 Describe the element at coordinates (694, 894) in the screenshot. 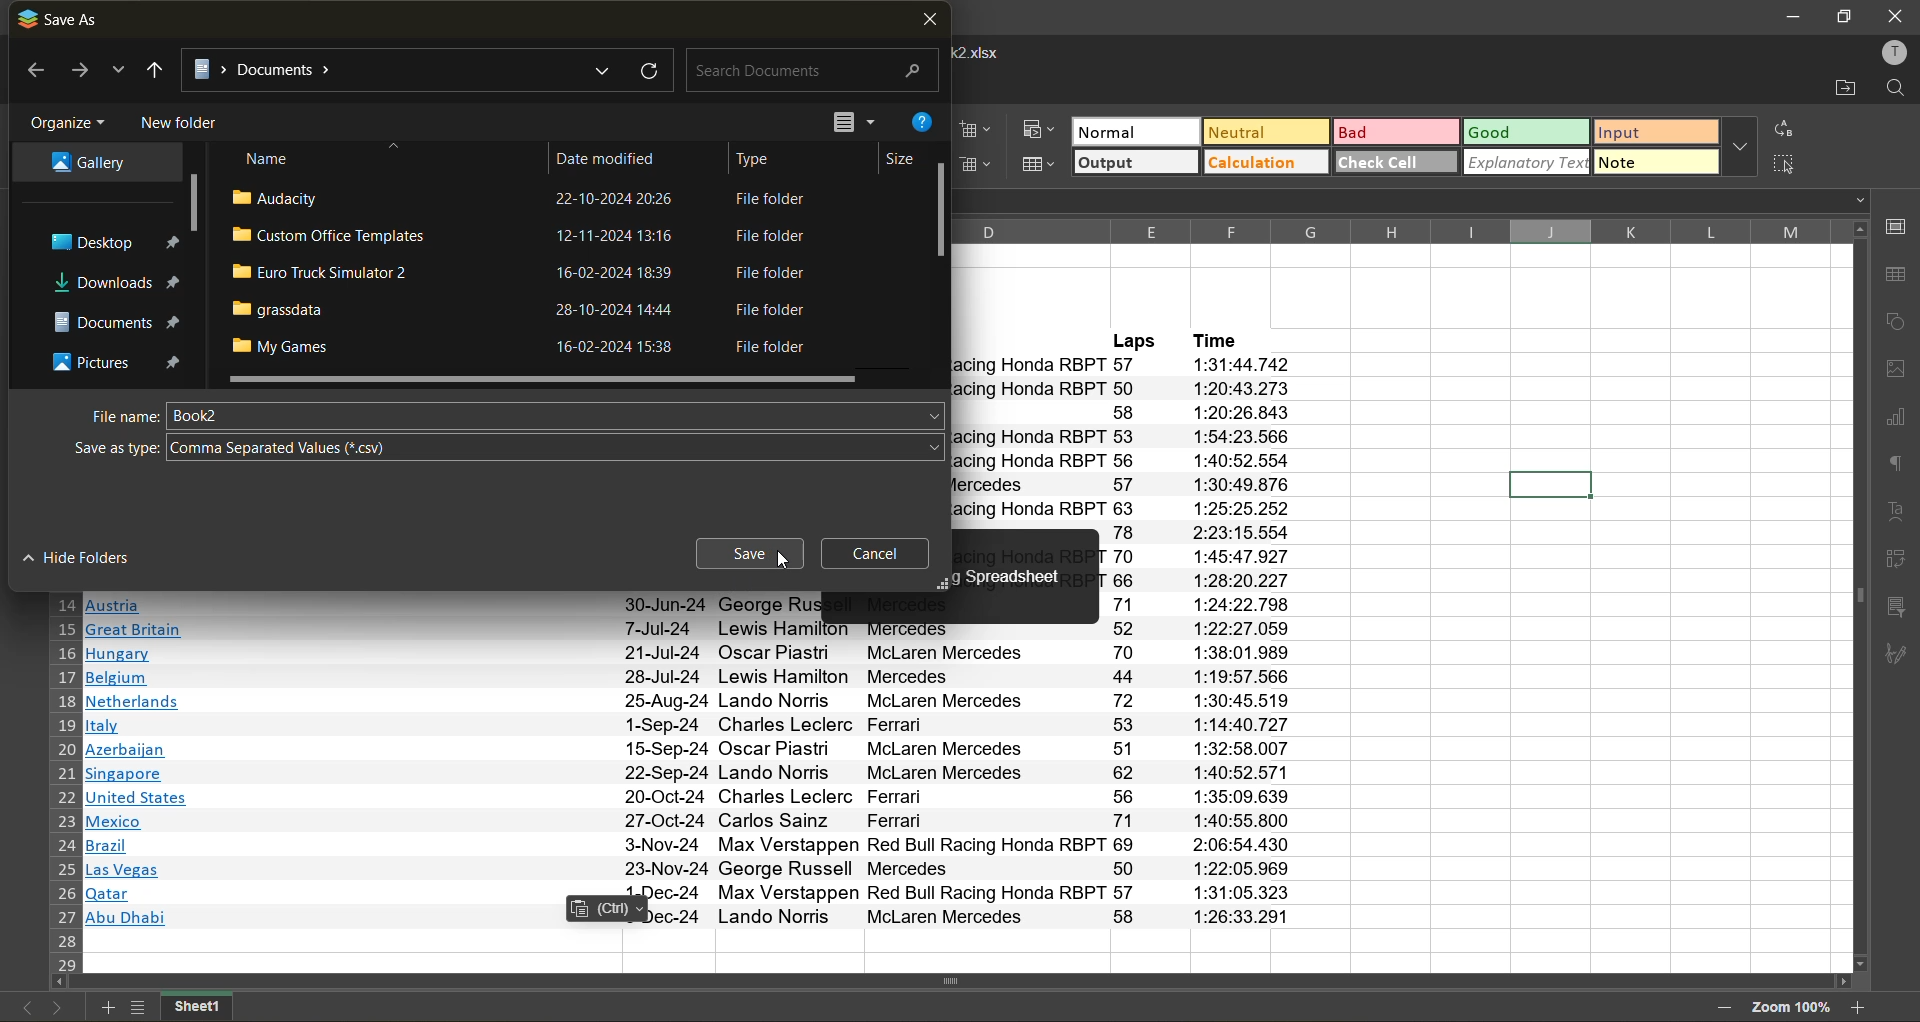

I see `text info` at that location.